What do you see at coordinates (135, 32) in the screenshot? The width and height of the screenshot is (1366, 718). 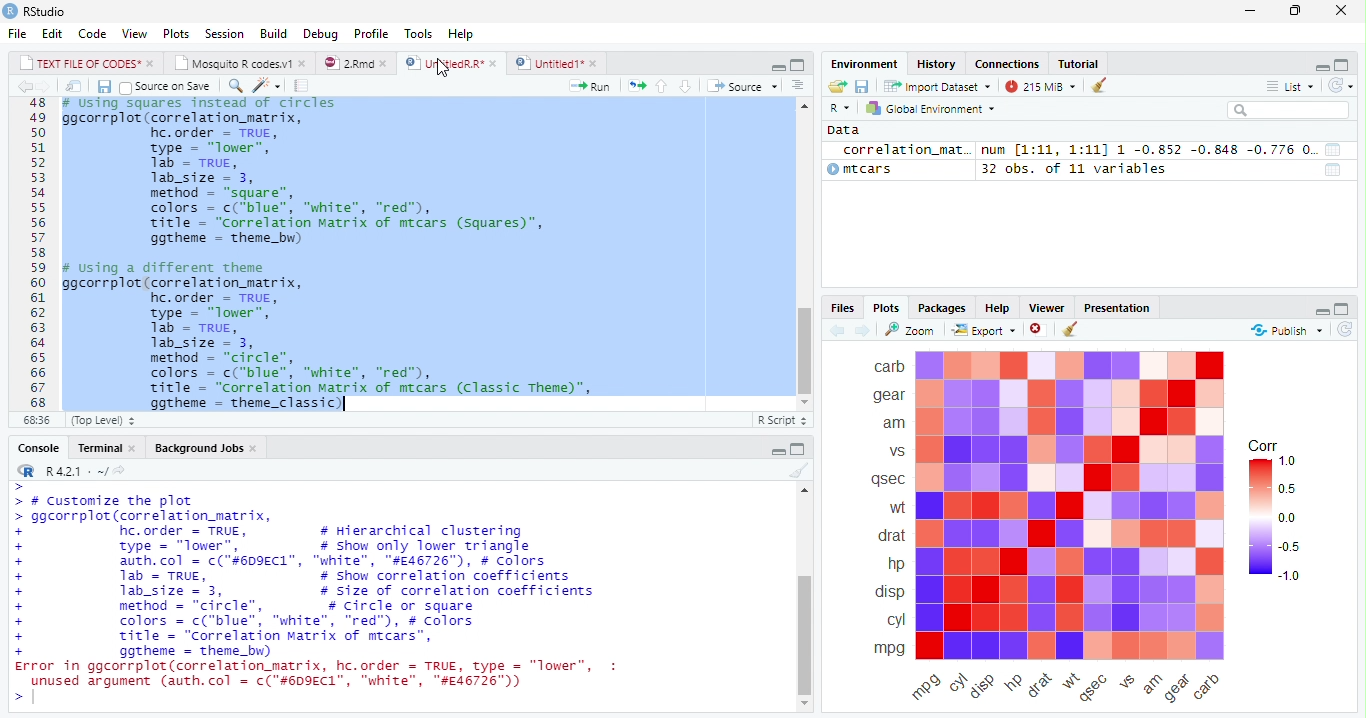 I see `View` at bounding box center [135, 32].